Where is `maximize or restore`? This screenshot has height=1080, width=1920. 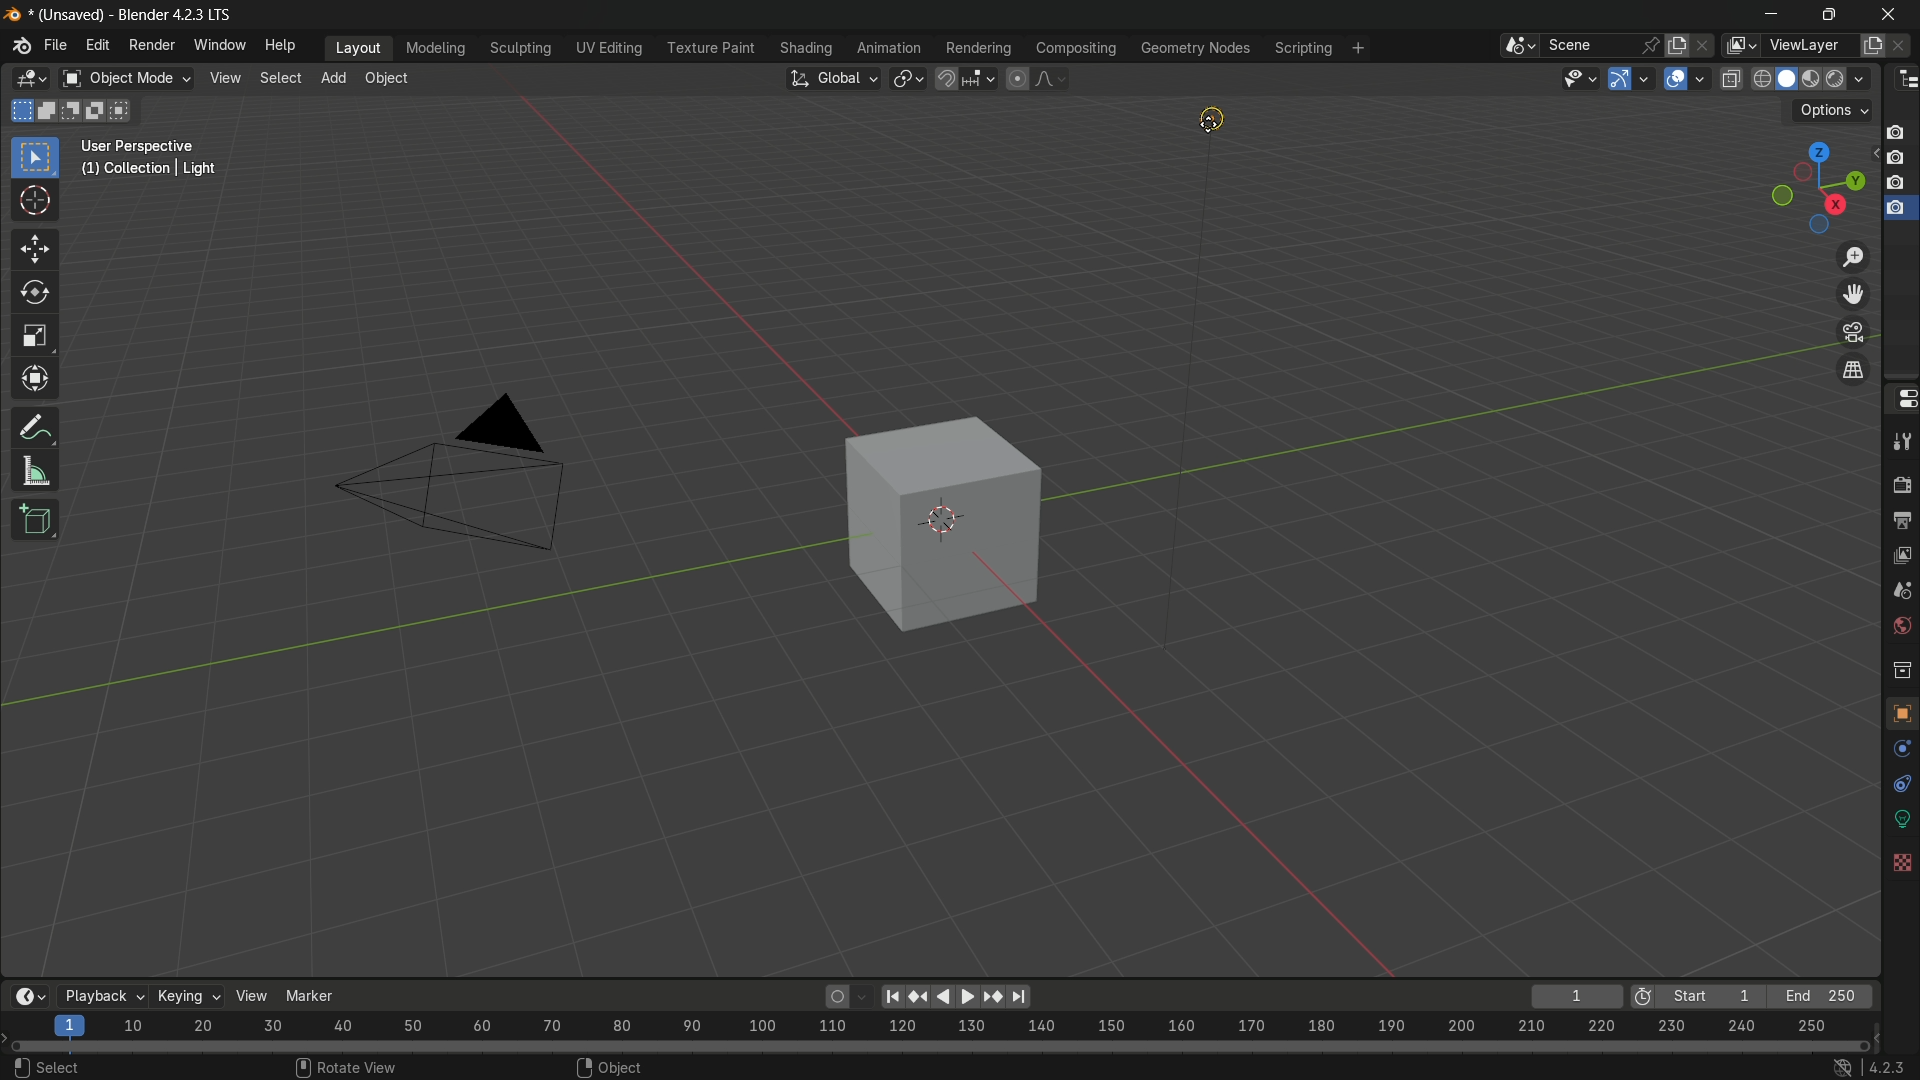
maximize or restore is located at coordinates (1828, 15).